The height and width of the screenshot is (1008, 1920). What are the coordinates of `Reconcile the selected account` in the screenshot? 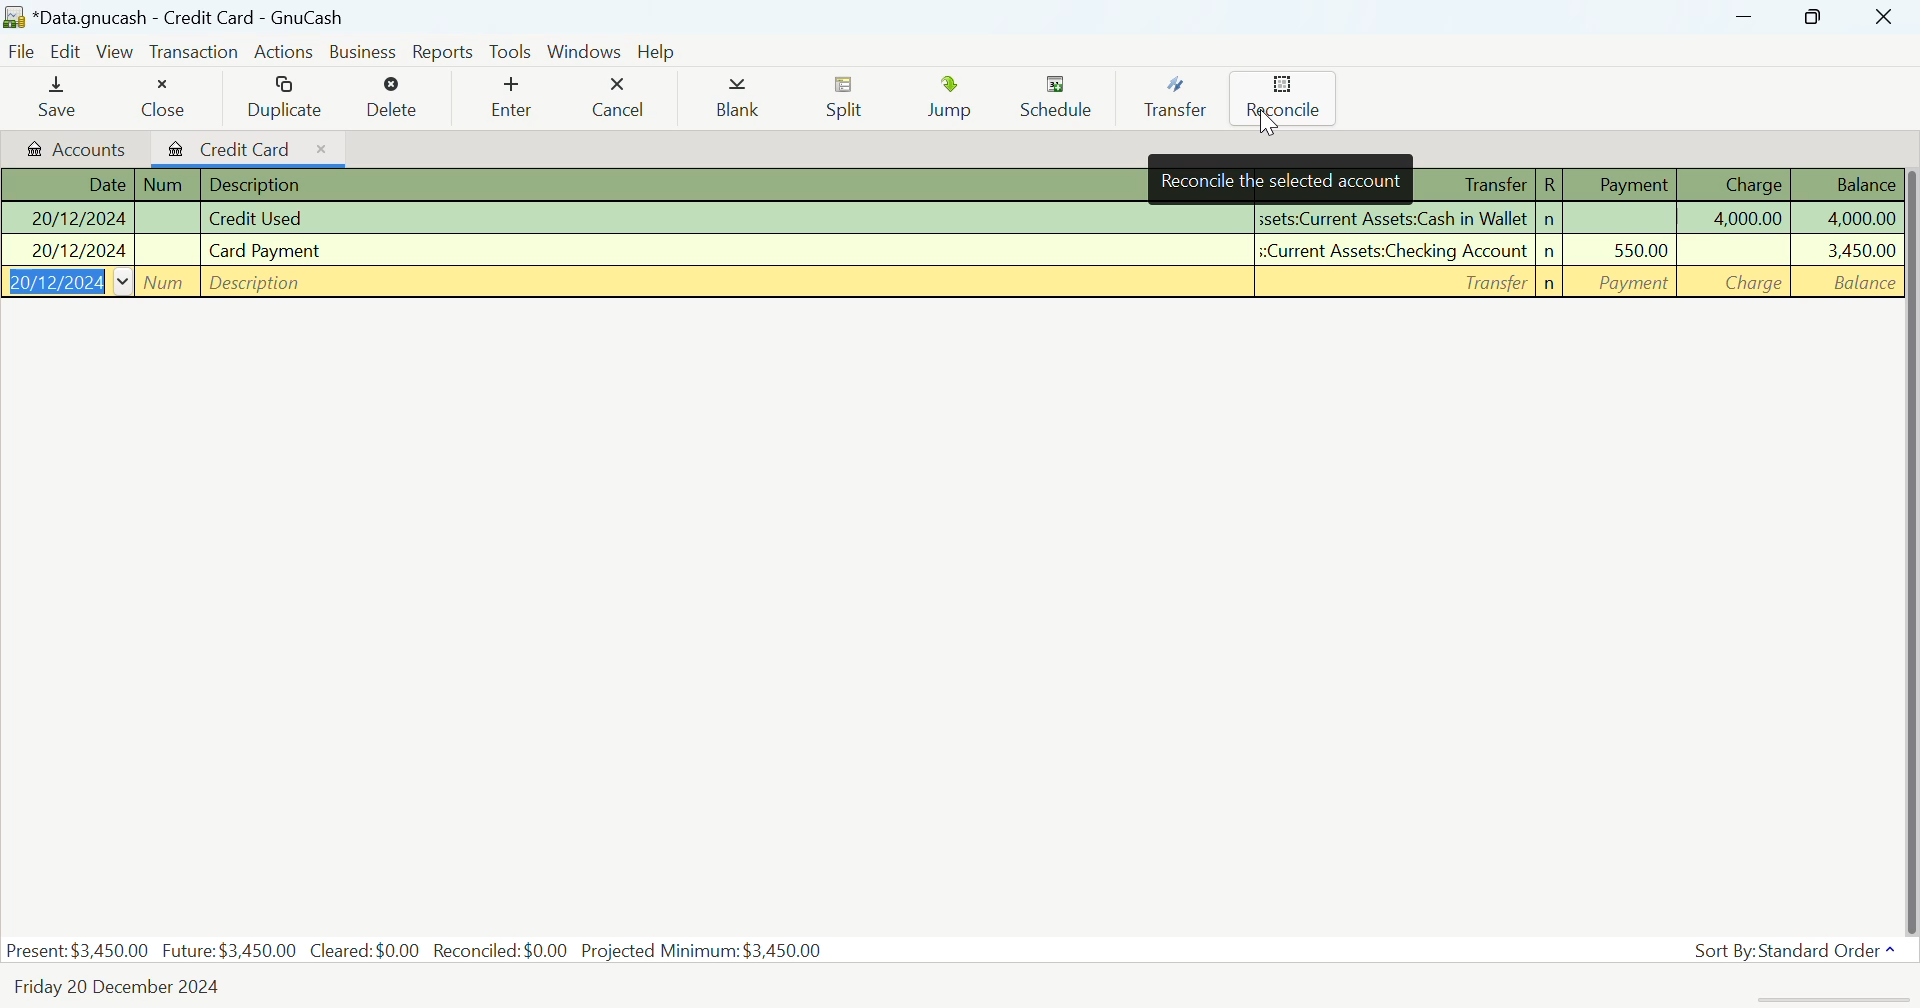 It's located at (1278, 179).